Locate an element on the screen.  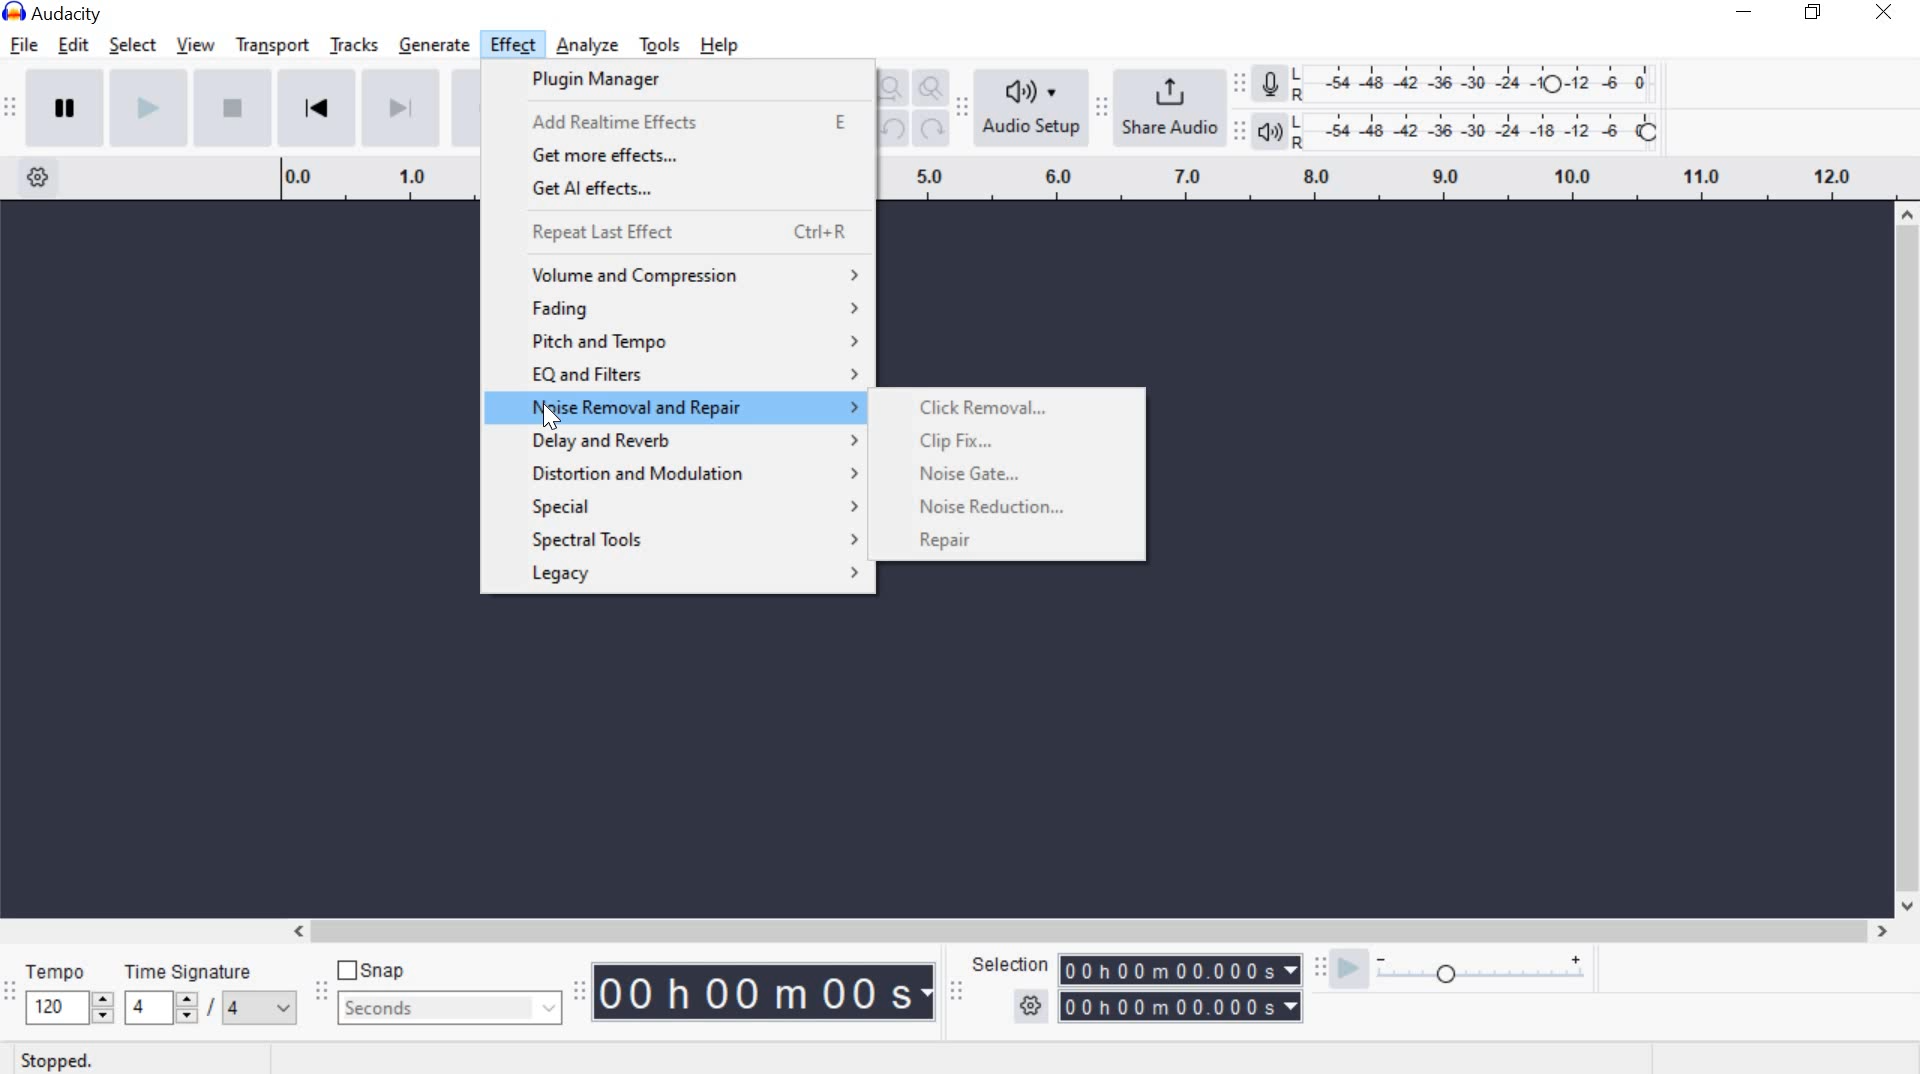
Time signature is located at coordinates (209, 998).